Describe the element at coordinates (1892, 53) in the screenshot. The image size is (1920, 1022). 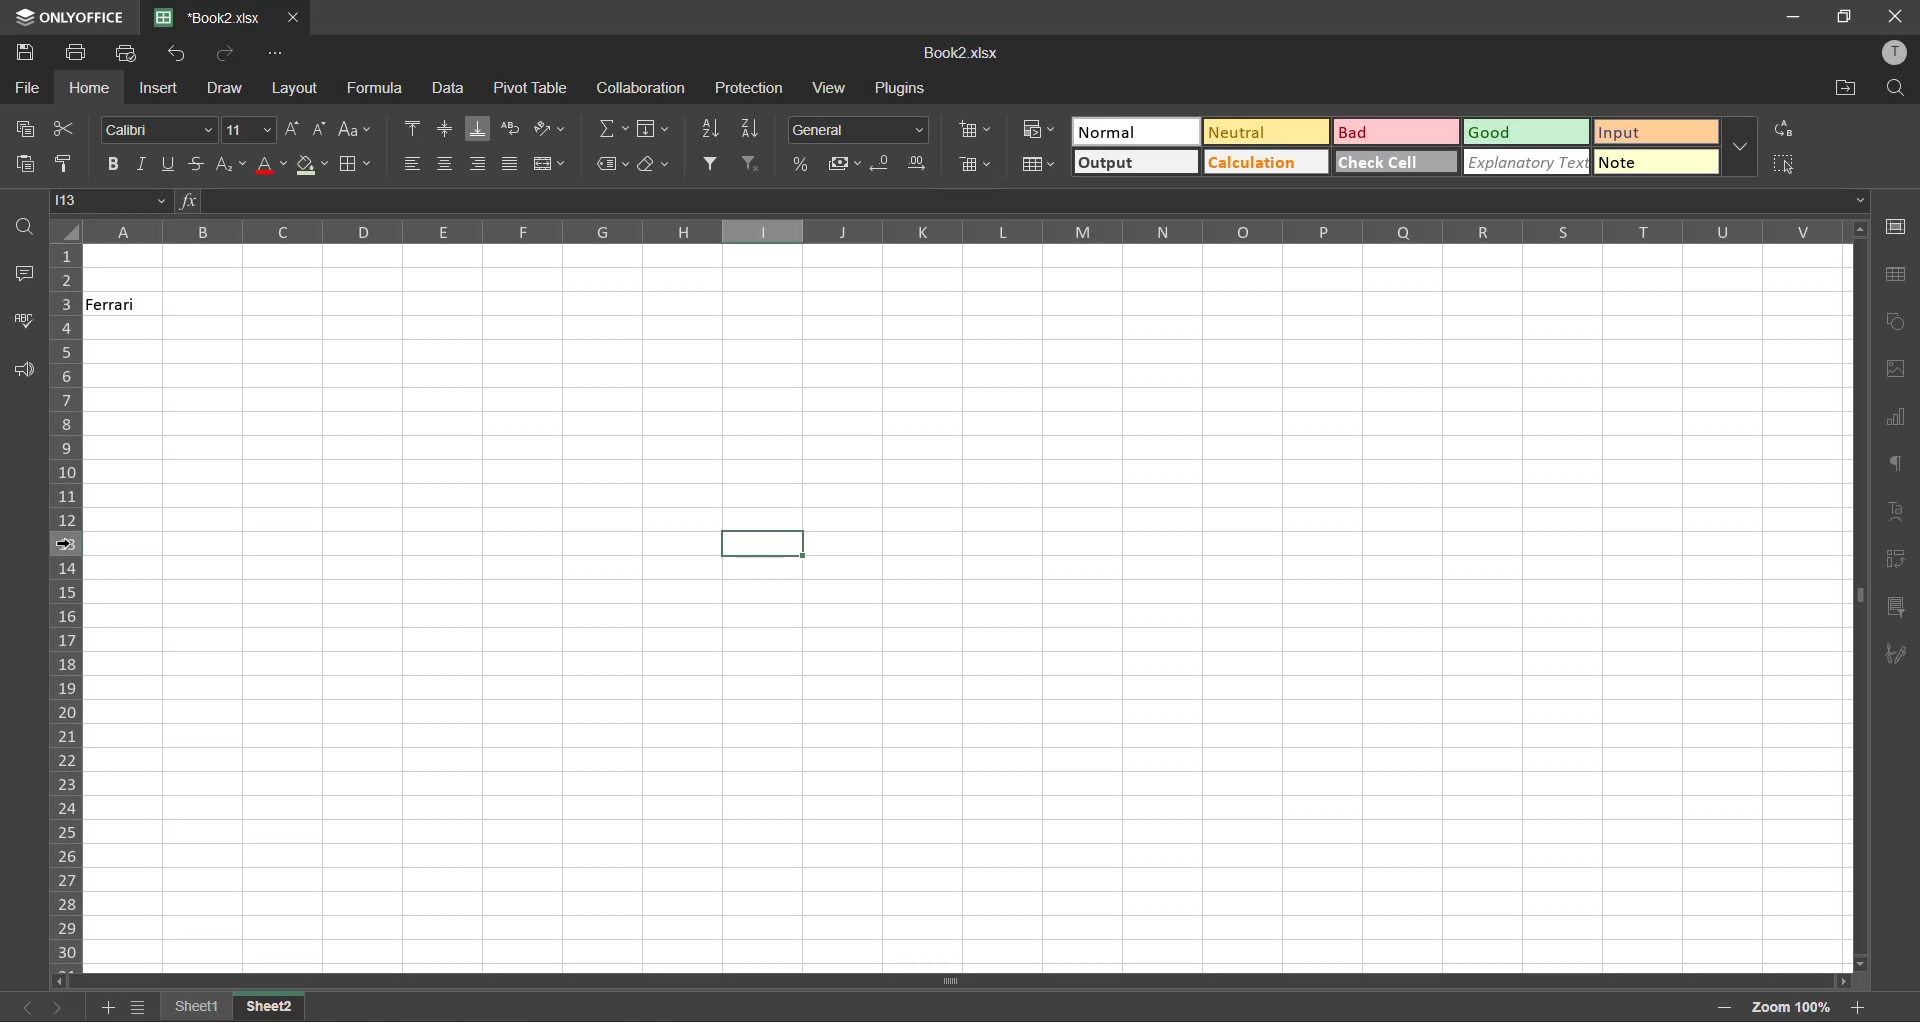
I see `profile` at that location.